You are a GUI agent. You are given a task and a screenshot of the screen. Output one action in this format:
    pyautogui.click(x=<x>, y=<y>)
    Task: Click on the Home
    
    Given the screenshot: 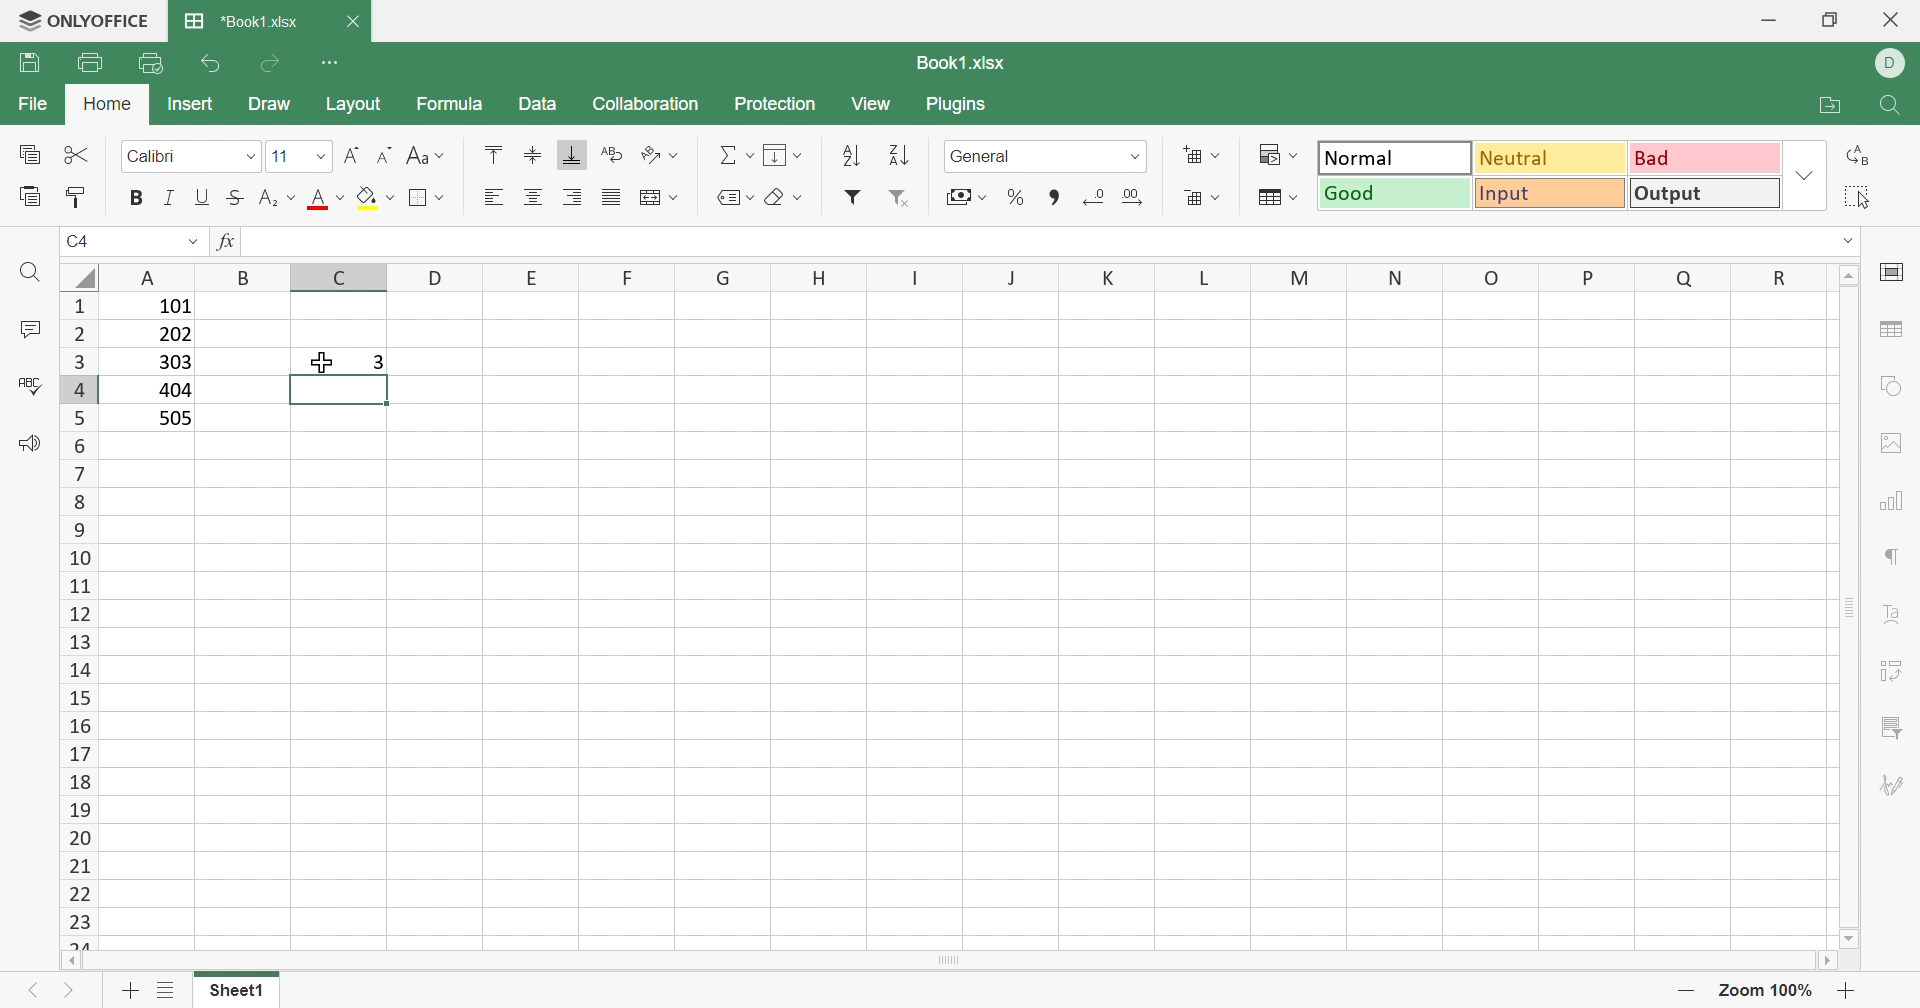 What is the action you would take?
    pyautogui.click(x=111, y=107)
    